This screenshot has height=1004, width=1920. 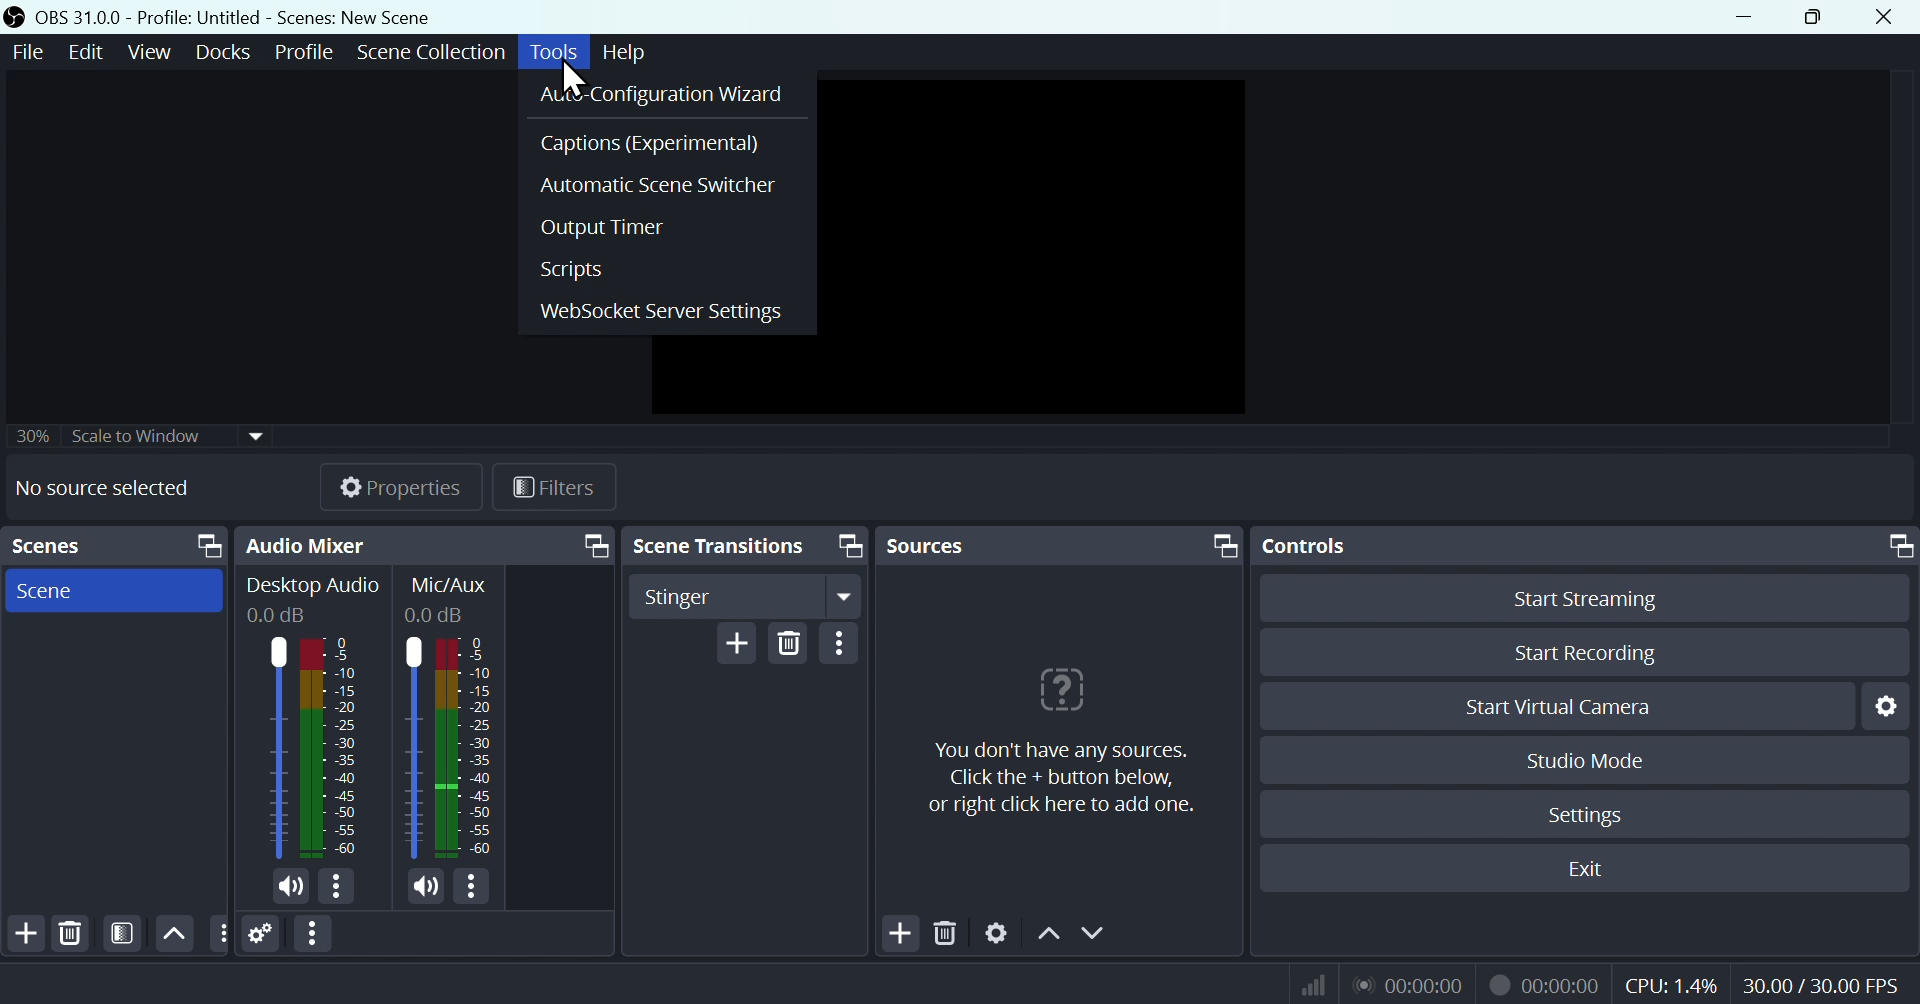 I want to click on Filters, so click(x=552, y=486).